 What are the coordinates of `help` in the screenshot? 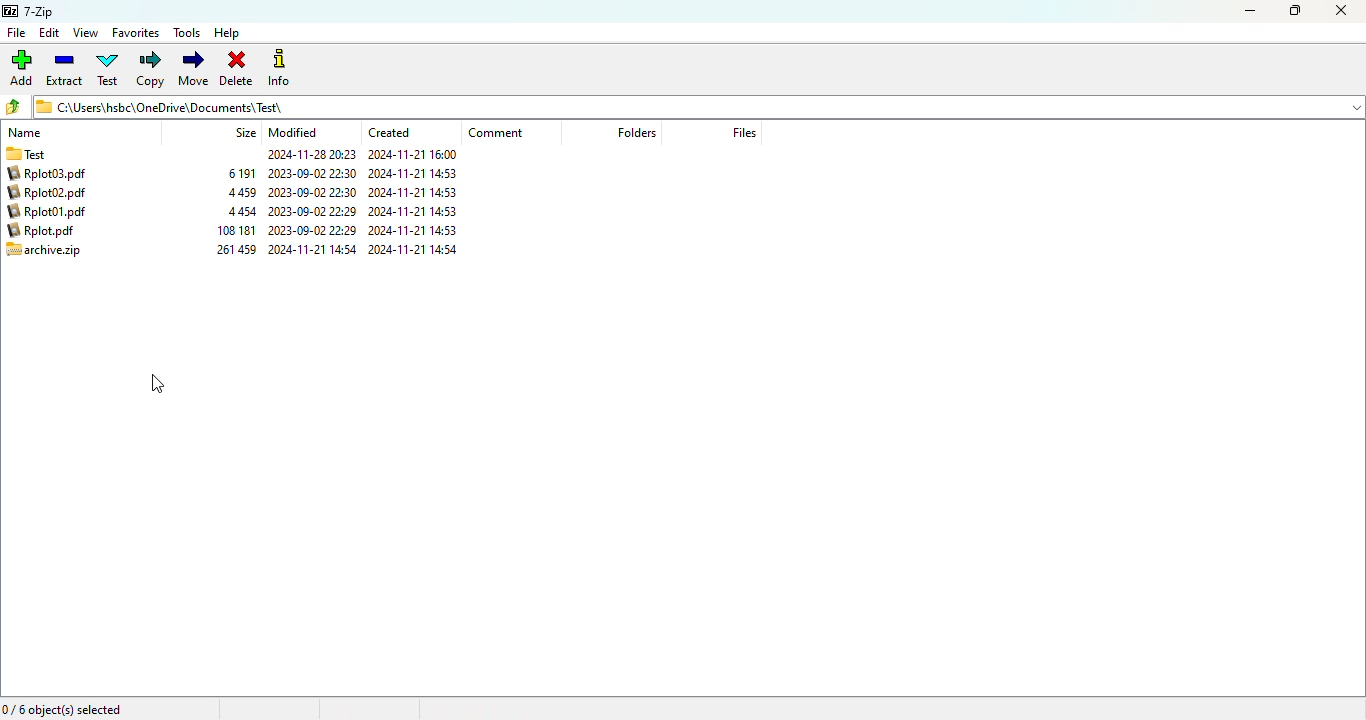 It's located at (228, 33).